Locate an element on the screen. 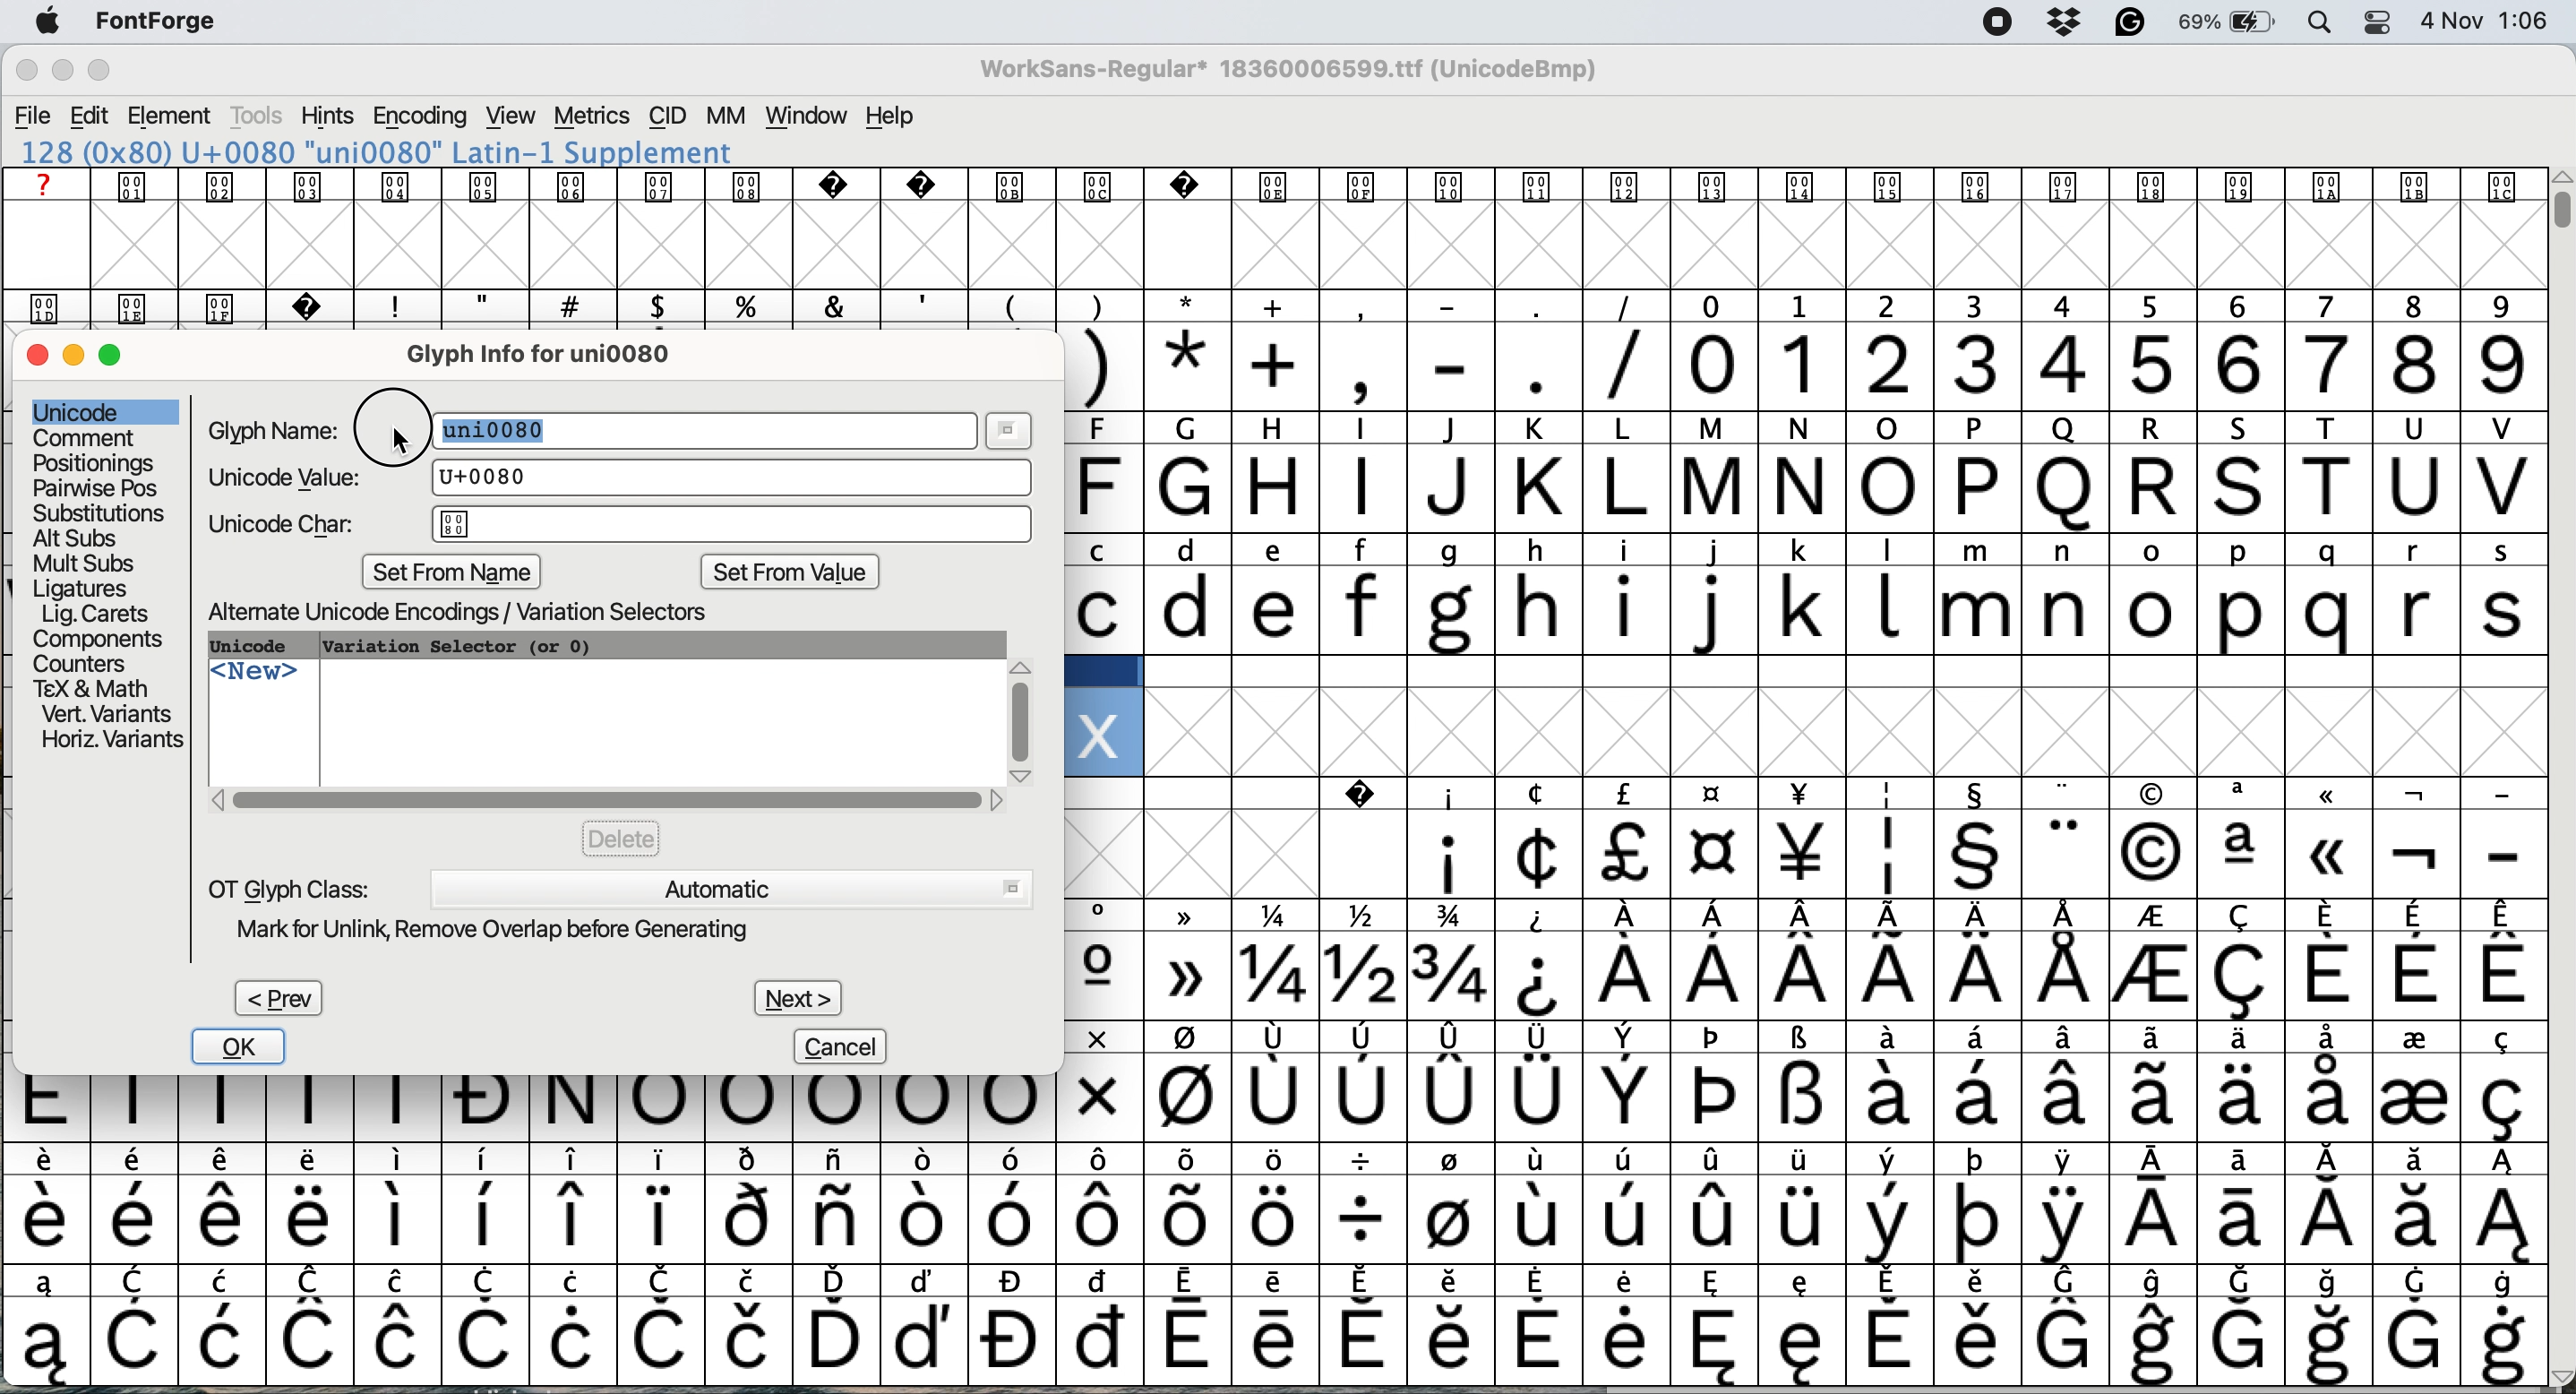 Image resolution: width=2576 pixels, height=1394 pixels. delete is located at coordinates (621, 837).